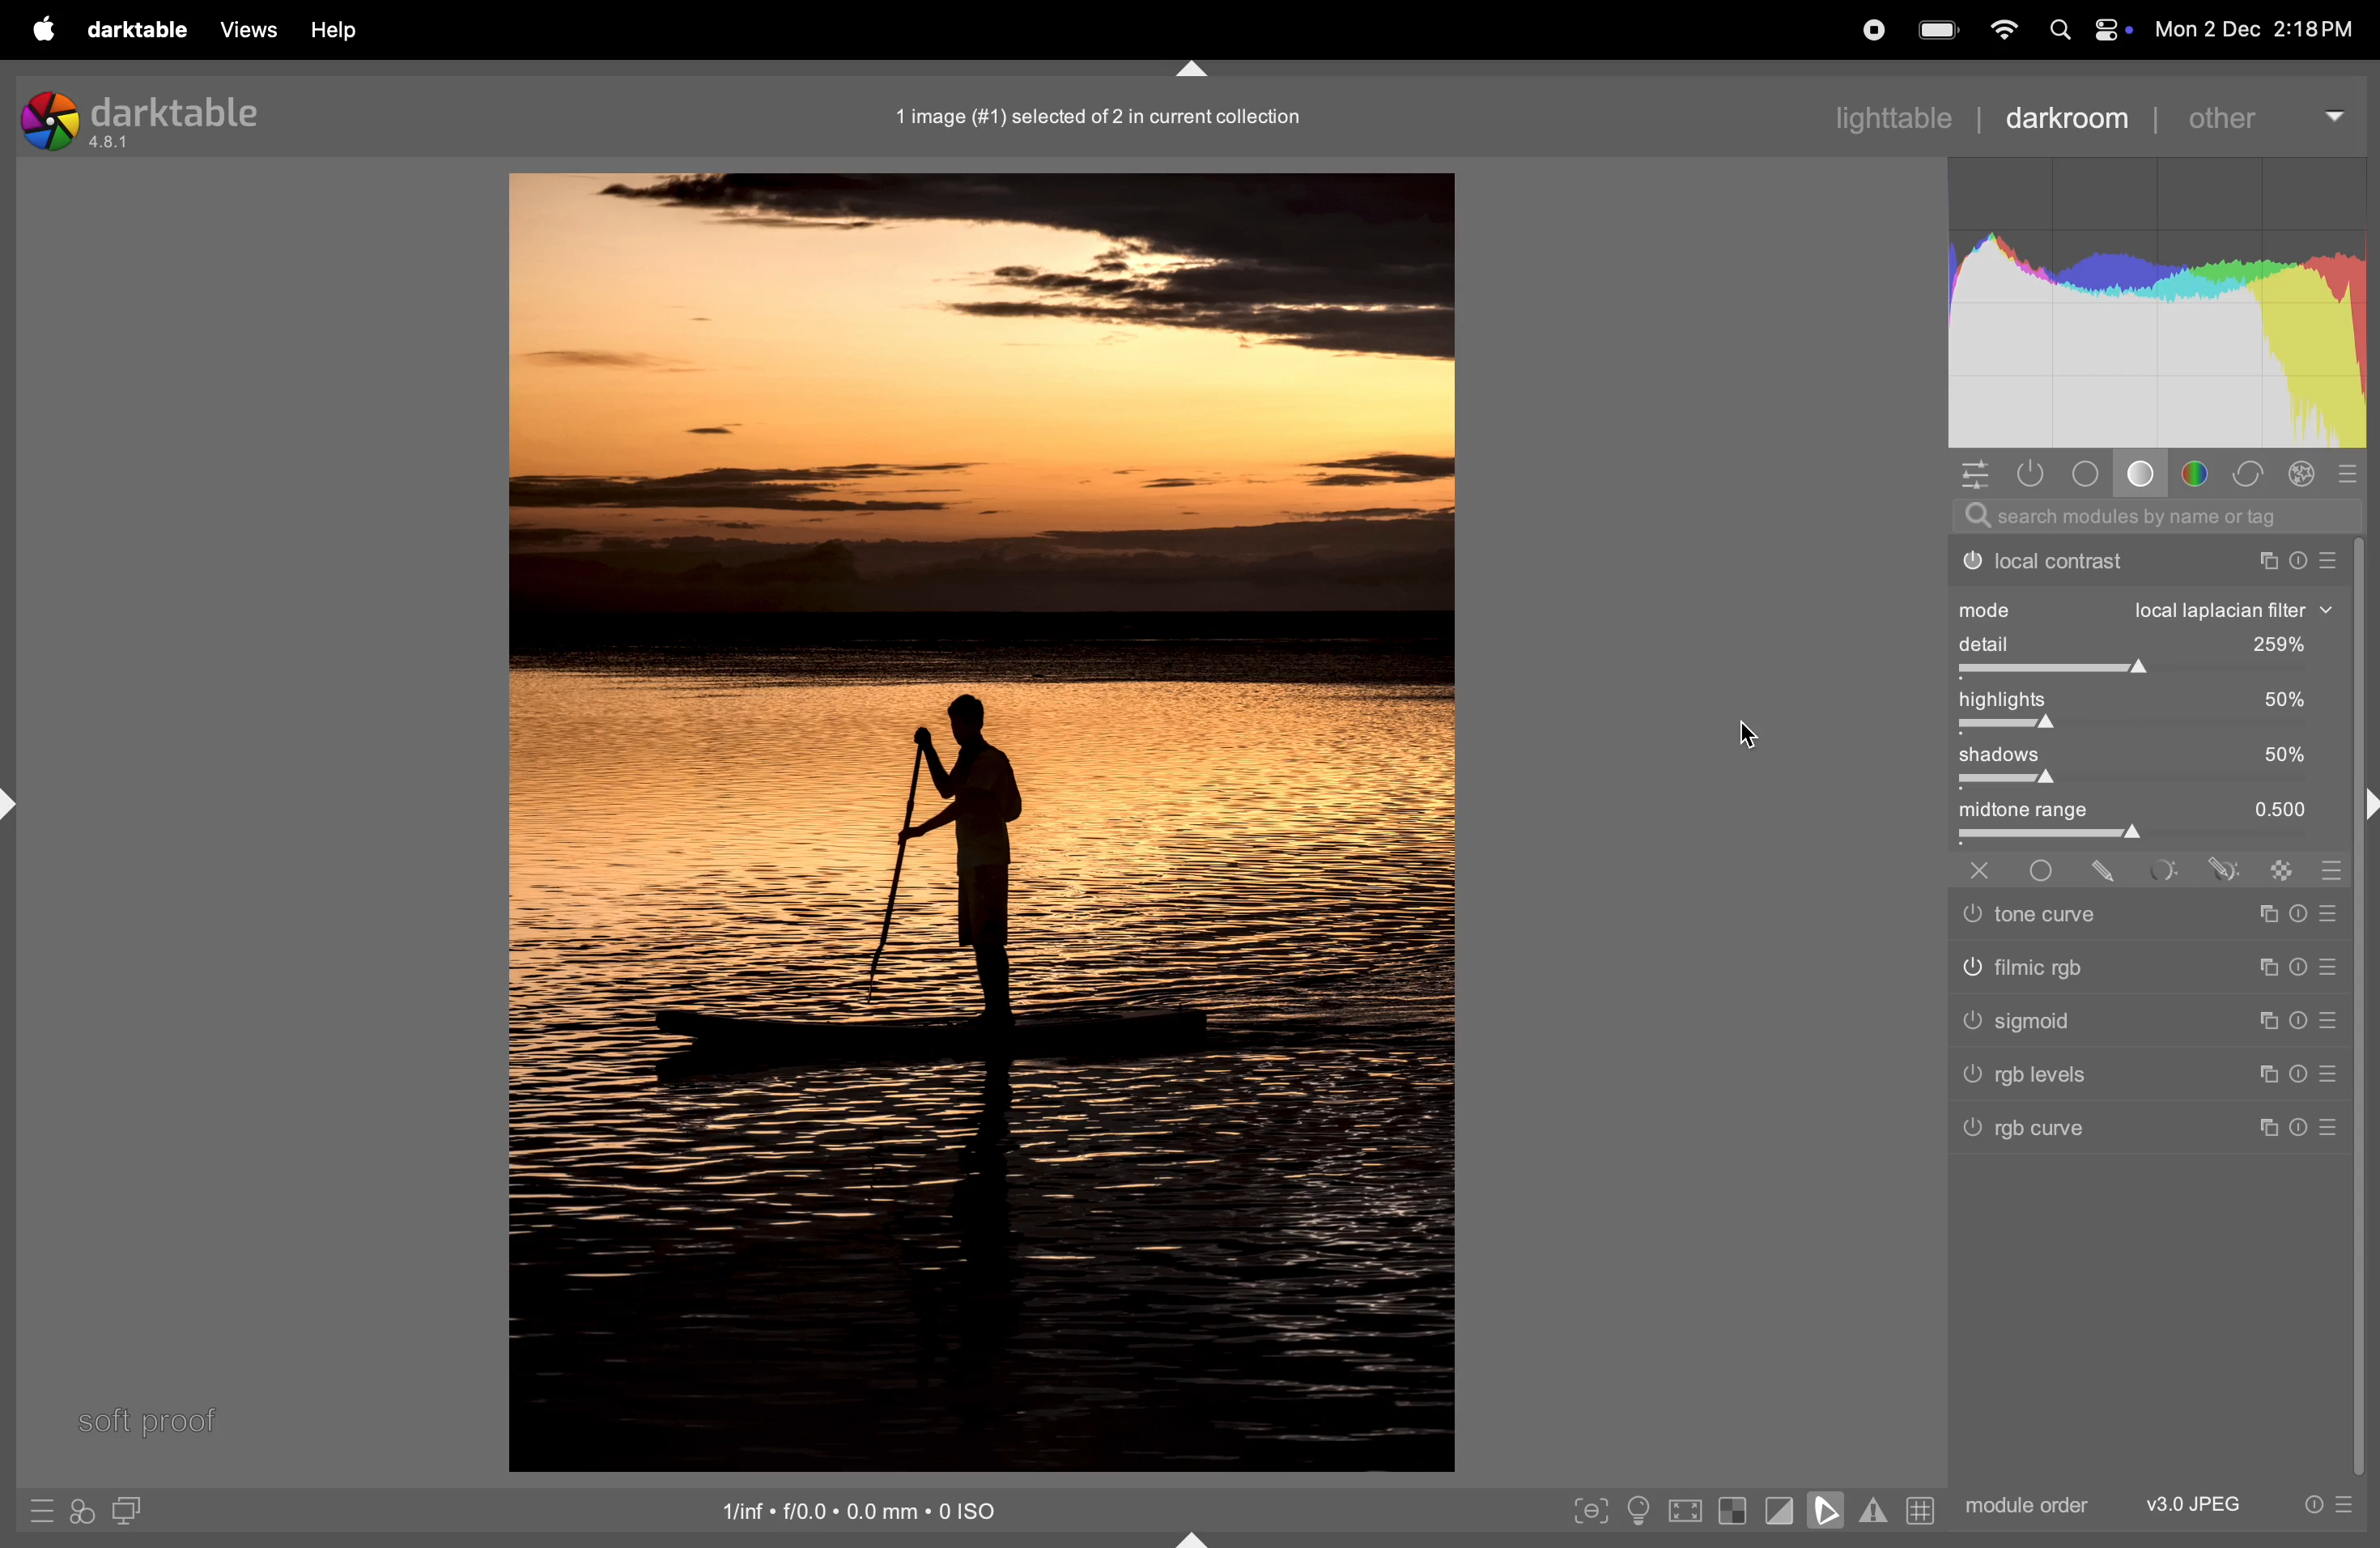  What do you see at coordinates (2328, 1507) in the screenshot?
I see `presets` at bounding box center [2328, 1507].